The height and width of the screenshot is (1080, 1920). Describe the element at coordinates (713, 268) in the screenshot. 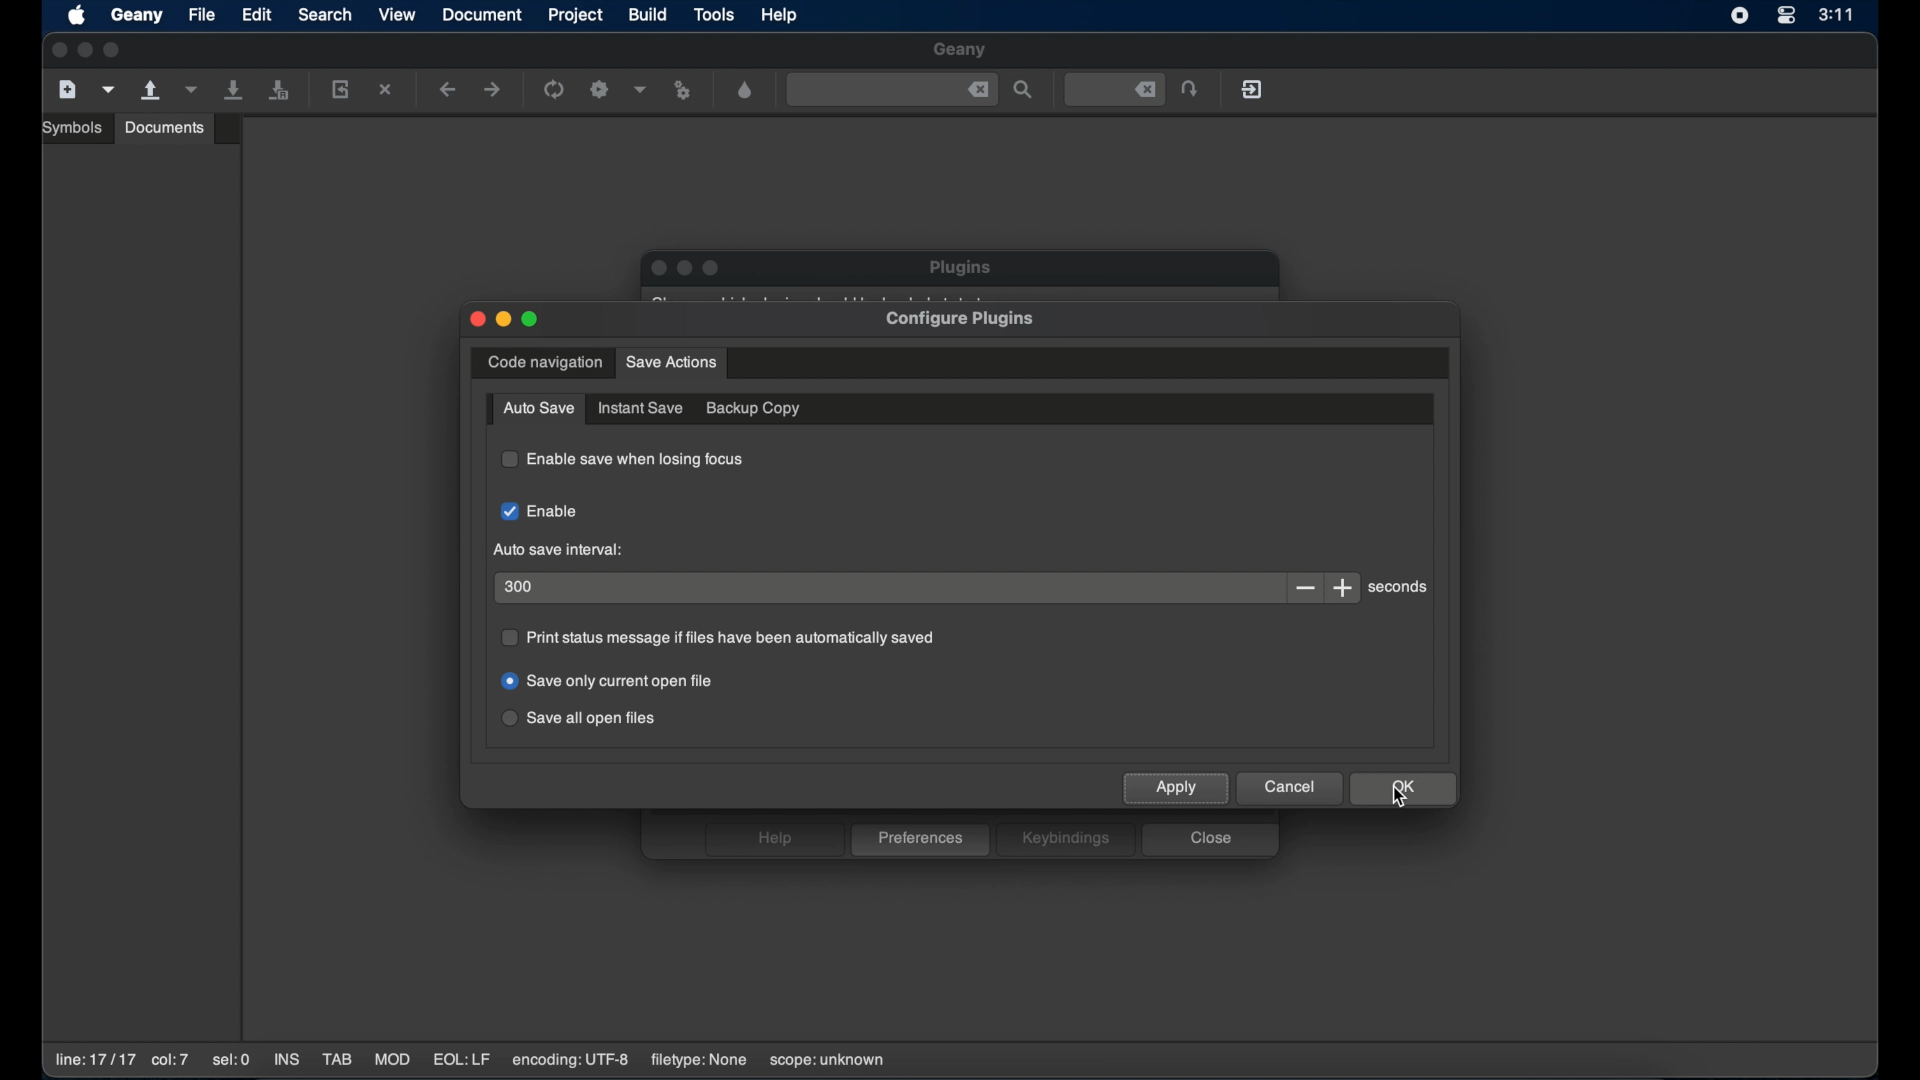

I see `maximize` at that location.